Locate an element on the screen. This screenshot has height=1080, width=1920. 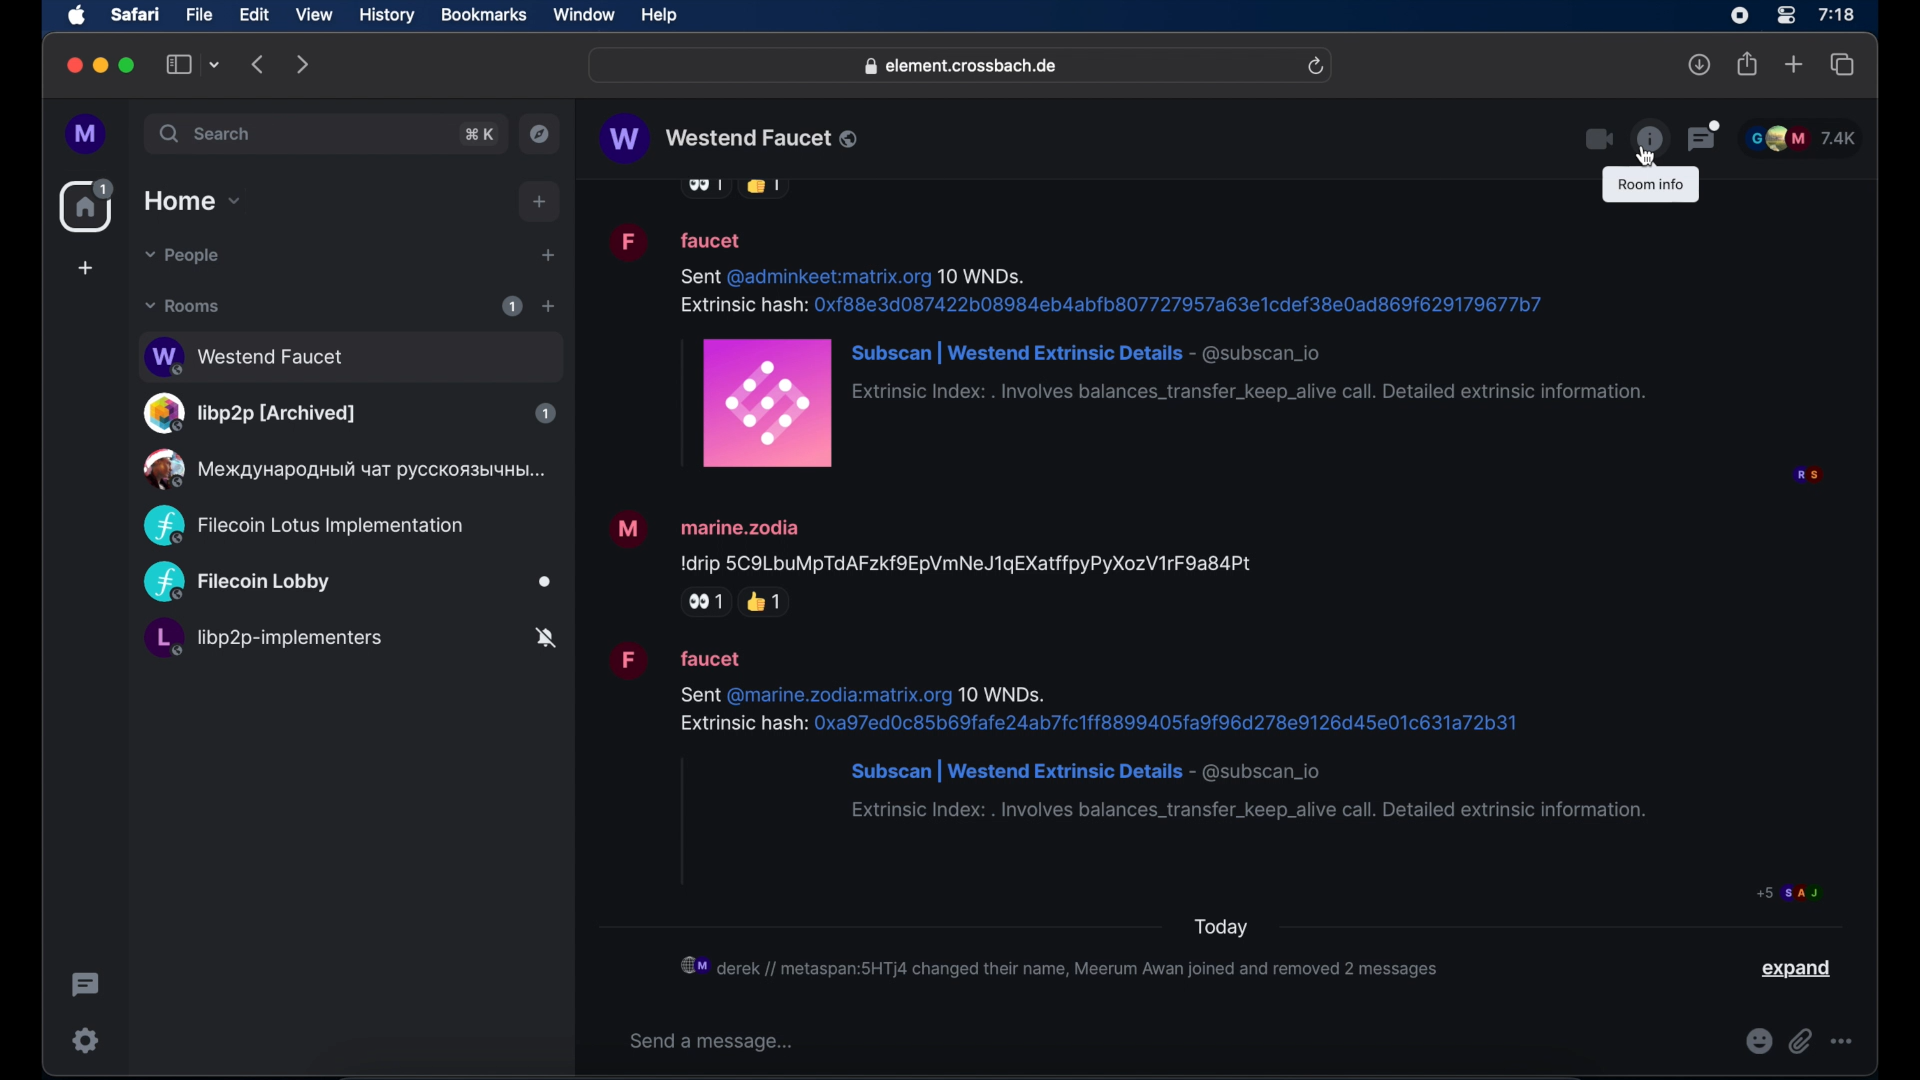
message is located at coordinates (1125, 346).